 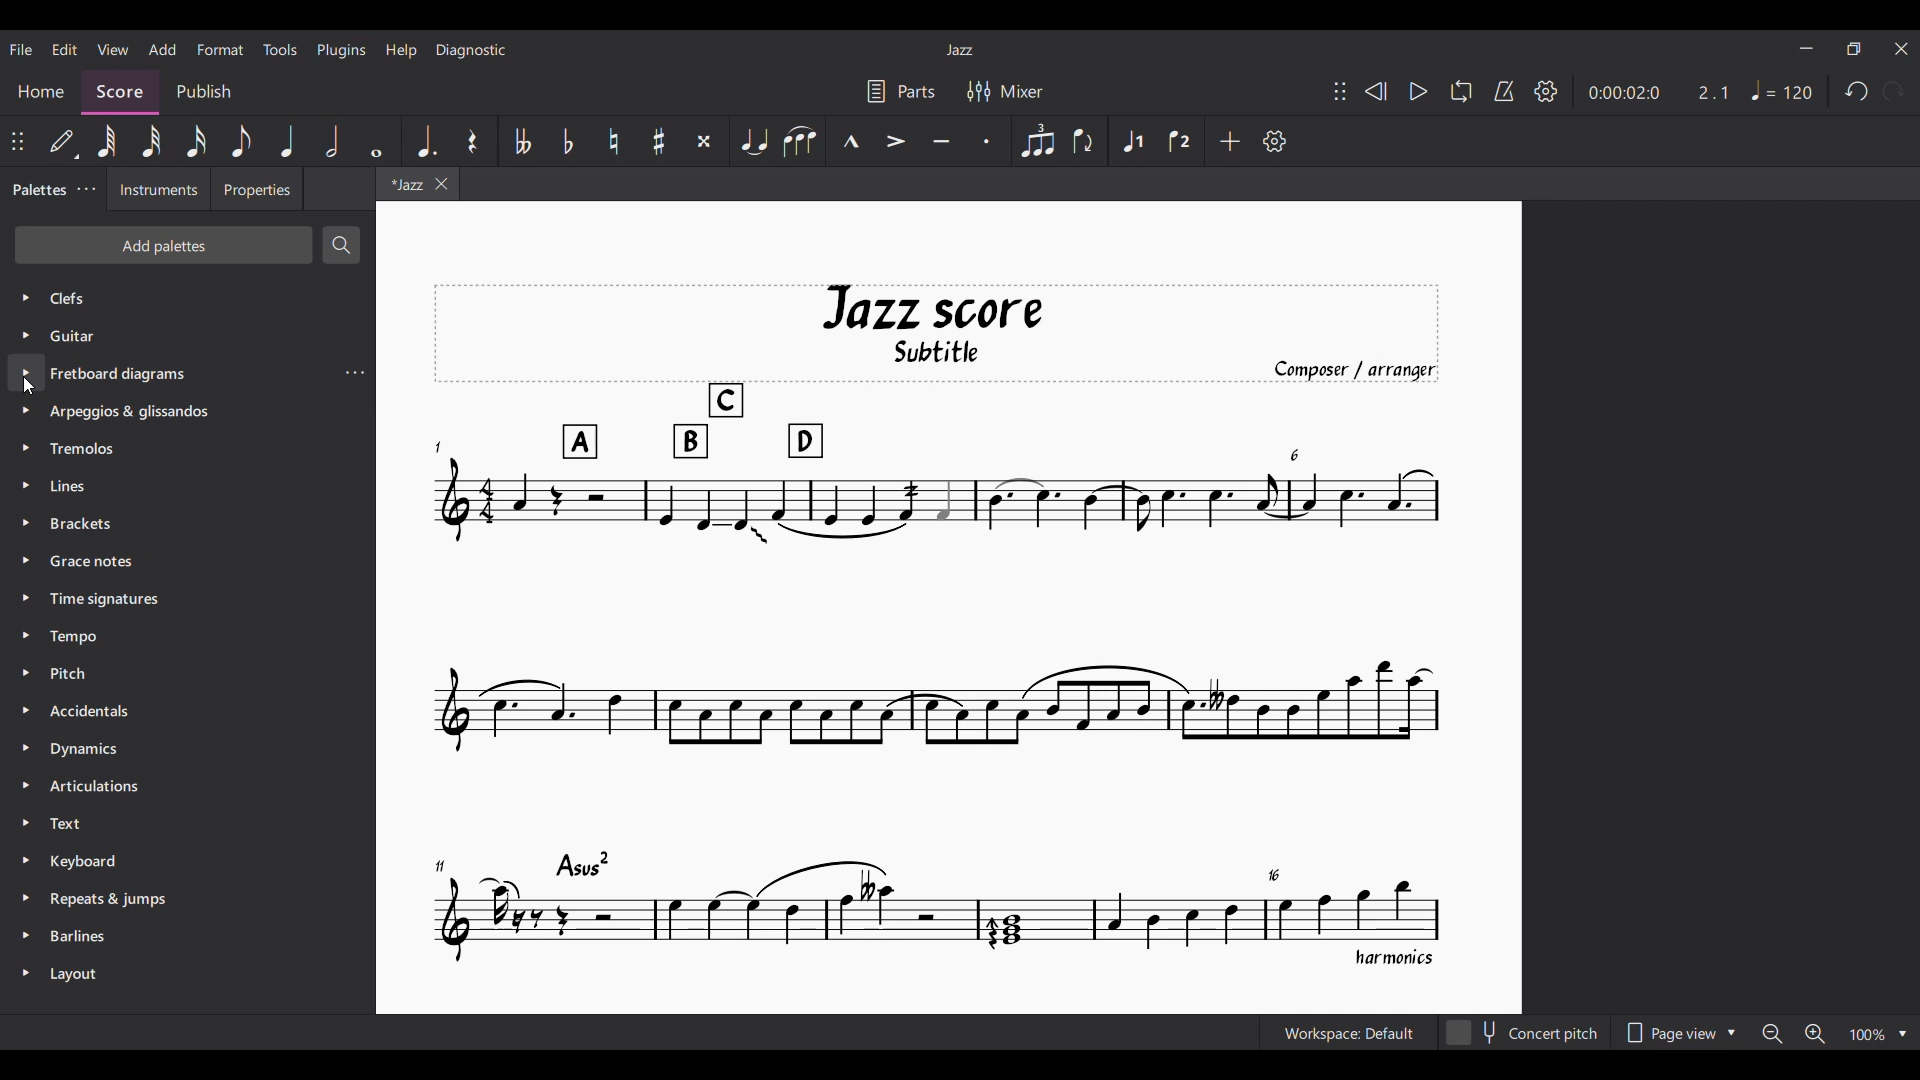 I want to click on Guitar, so click(x=79, y=339).